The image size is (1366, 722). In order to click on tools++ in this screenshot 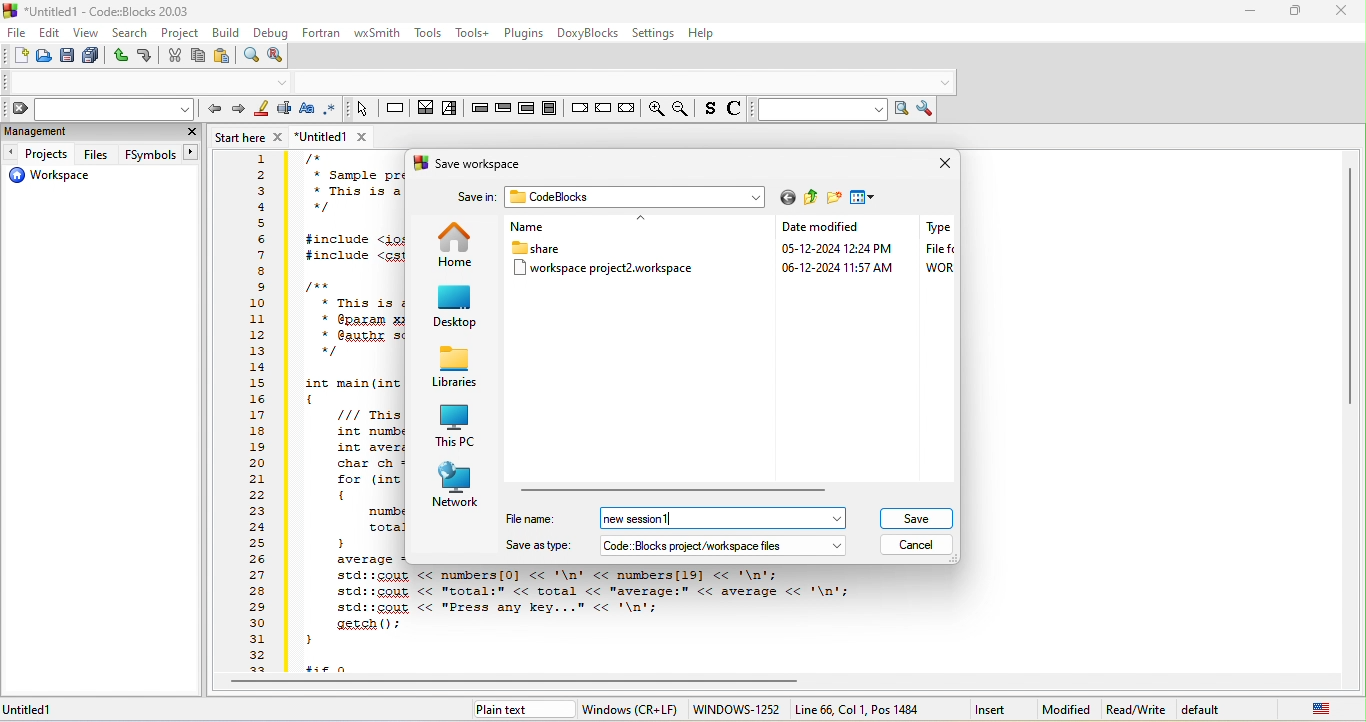, I will do `click(475, 32)`.